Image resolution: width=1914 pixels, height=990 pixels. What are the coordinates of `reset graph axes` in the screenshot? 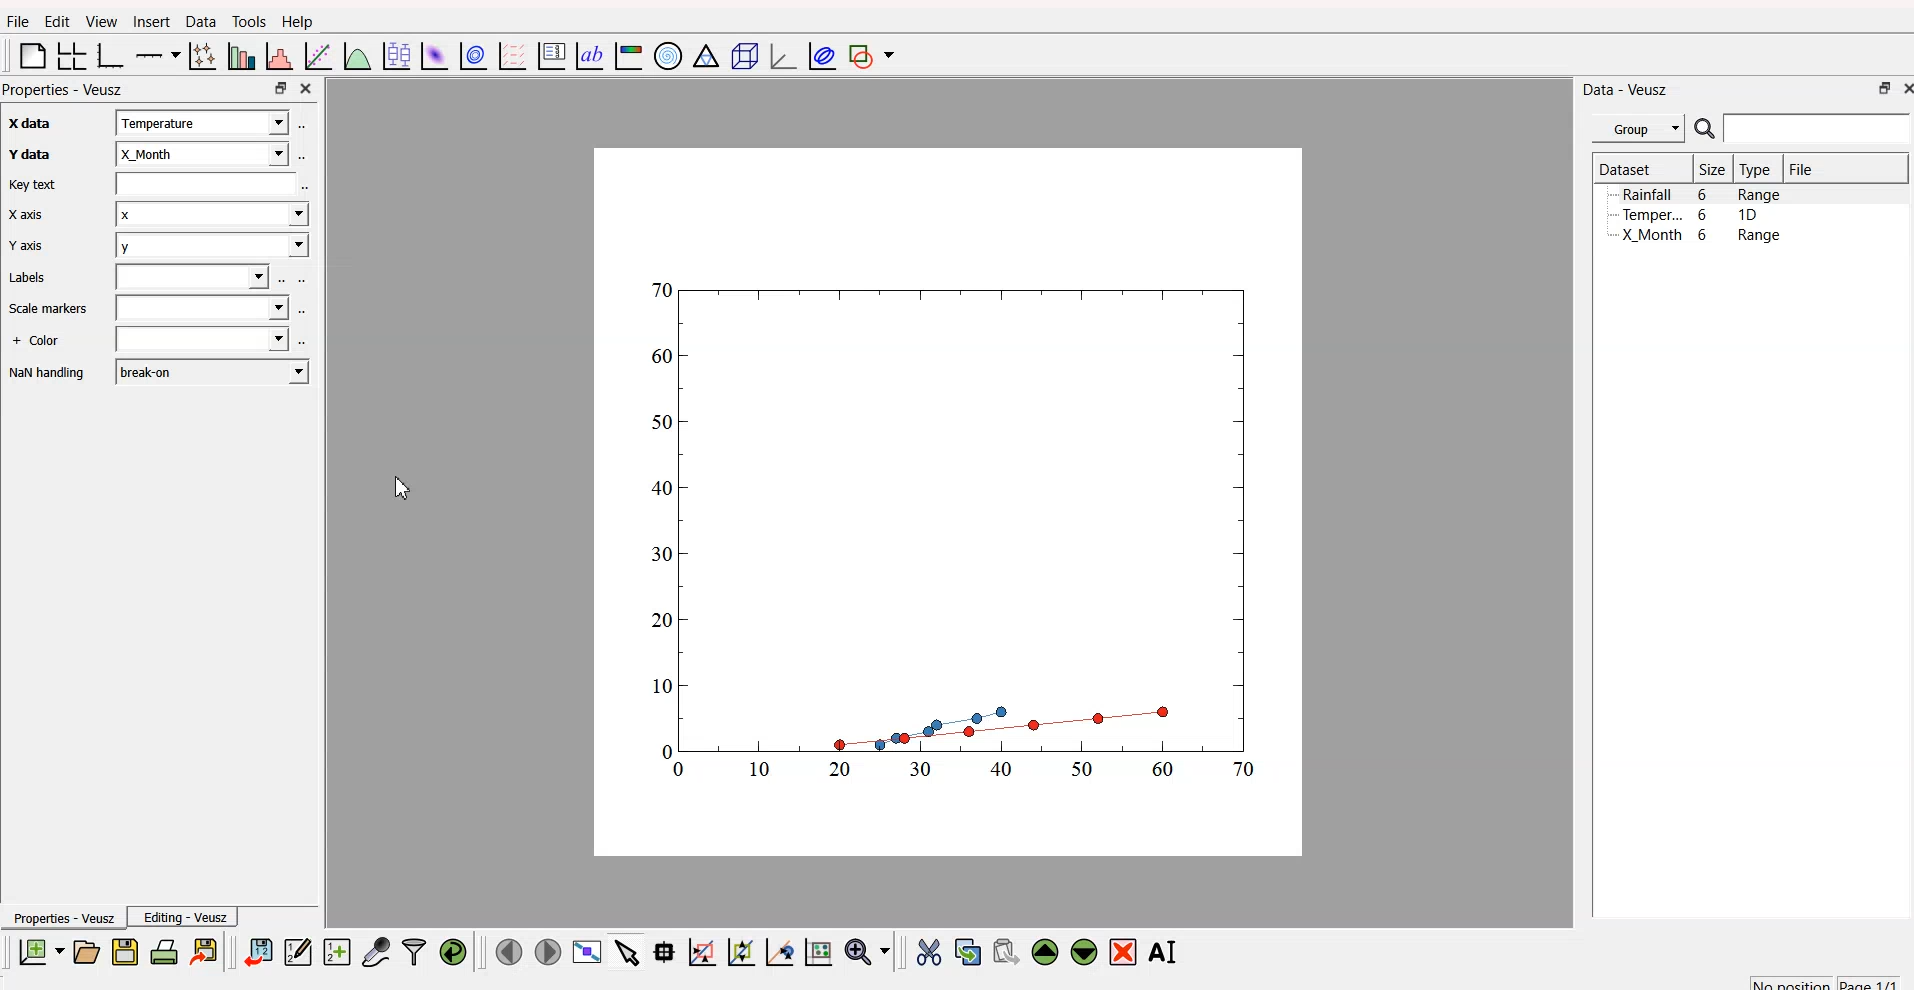 It's located at (822, 950).